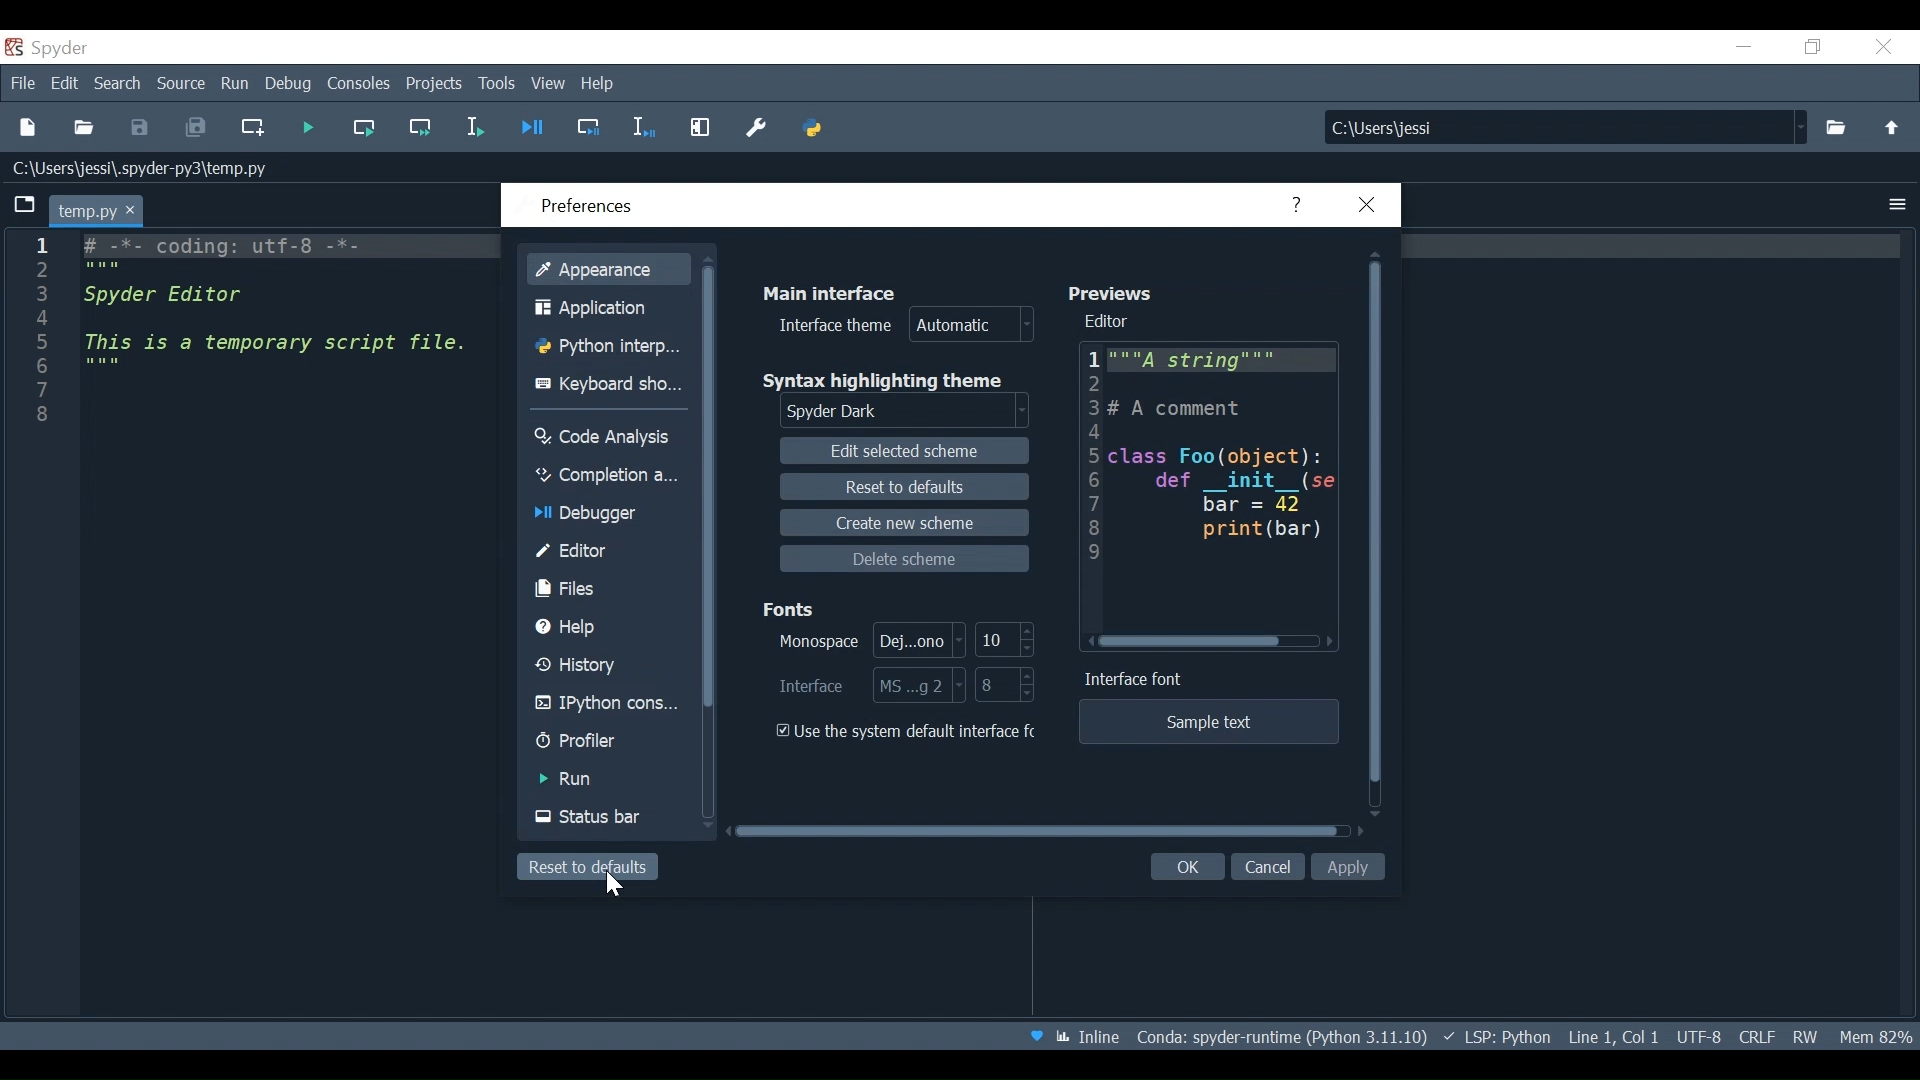 Image resolution: width=1920 pixels, height=1080 pixels. What do you see at coordinates (909, 732) in the screenshot?
I see `(un)check use the system defaults interface fonts` at bounding box center [909, 732].